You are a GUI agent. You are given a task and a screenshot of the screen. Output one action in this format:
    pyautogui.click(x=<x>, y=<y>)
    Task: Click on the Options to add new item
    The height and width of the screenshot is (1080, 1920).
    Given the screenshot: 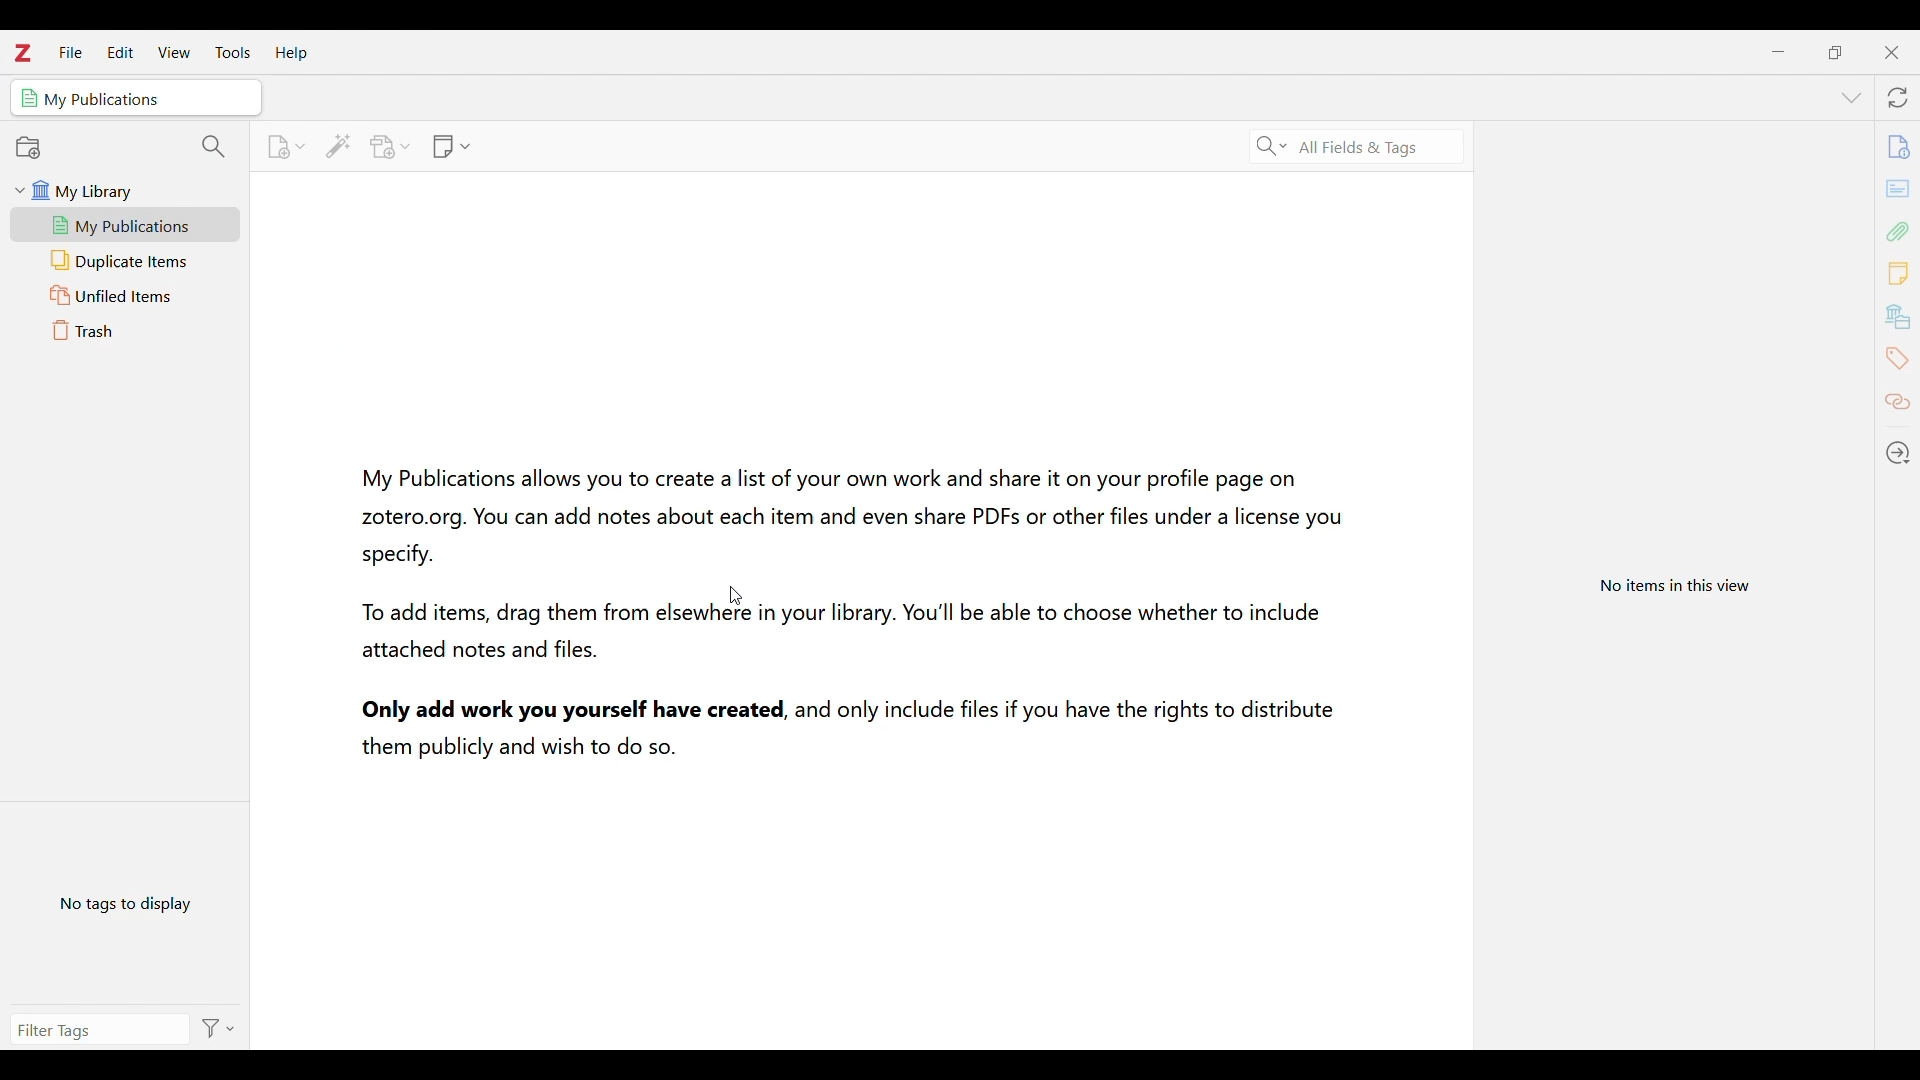 What is the action you would take?
    pyautogui.click(x=285, y=147)
    